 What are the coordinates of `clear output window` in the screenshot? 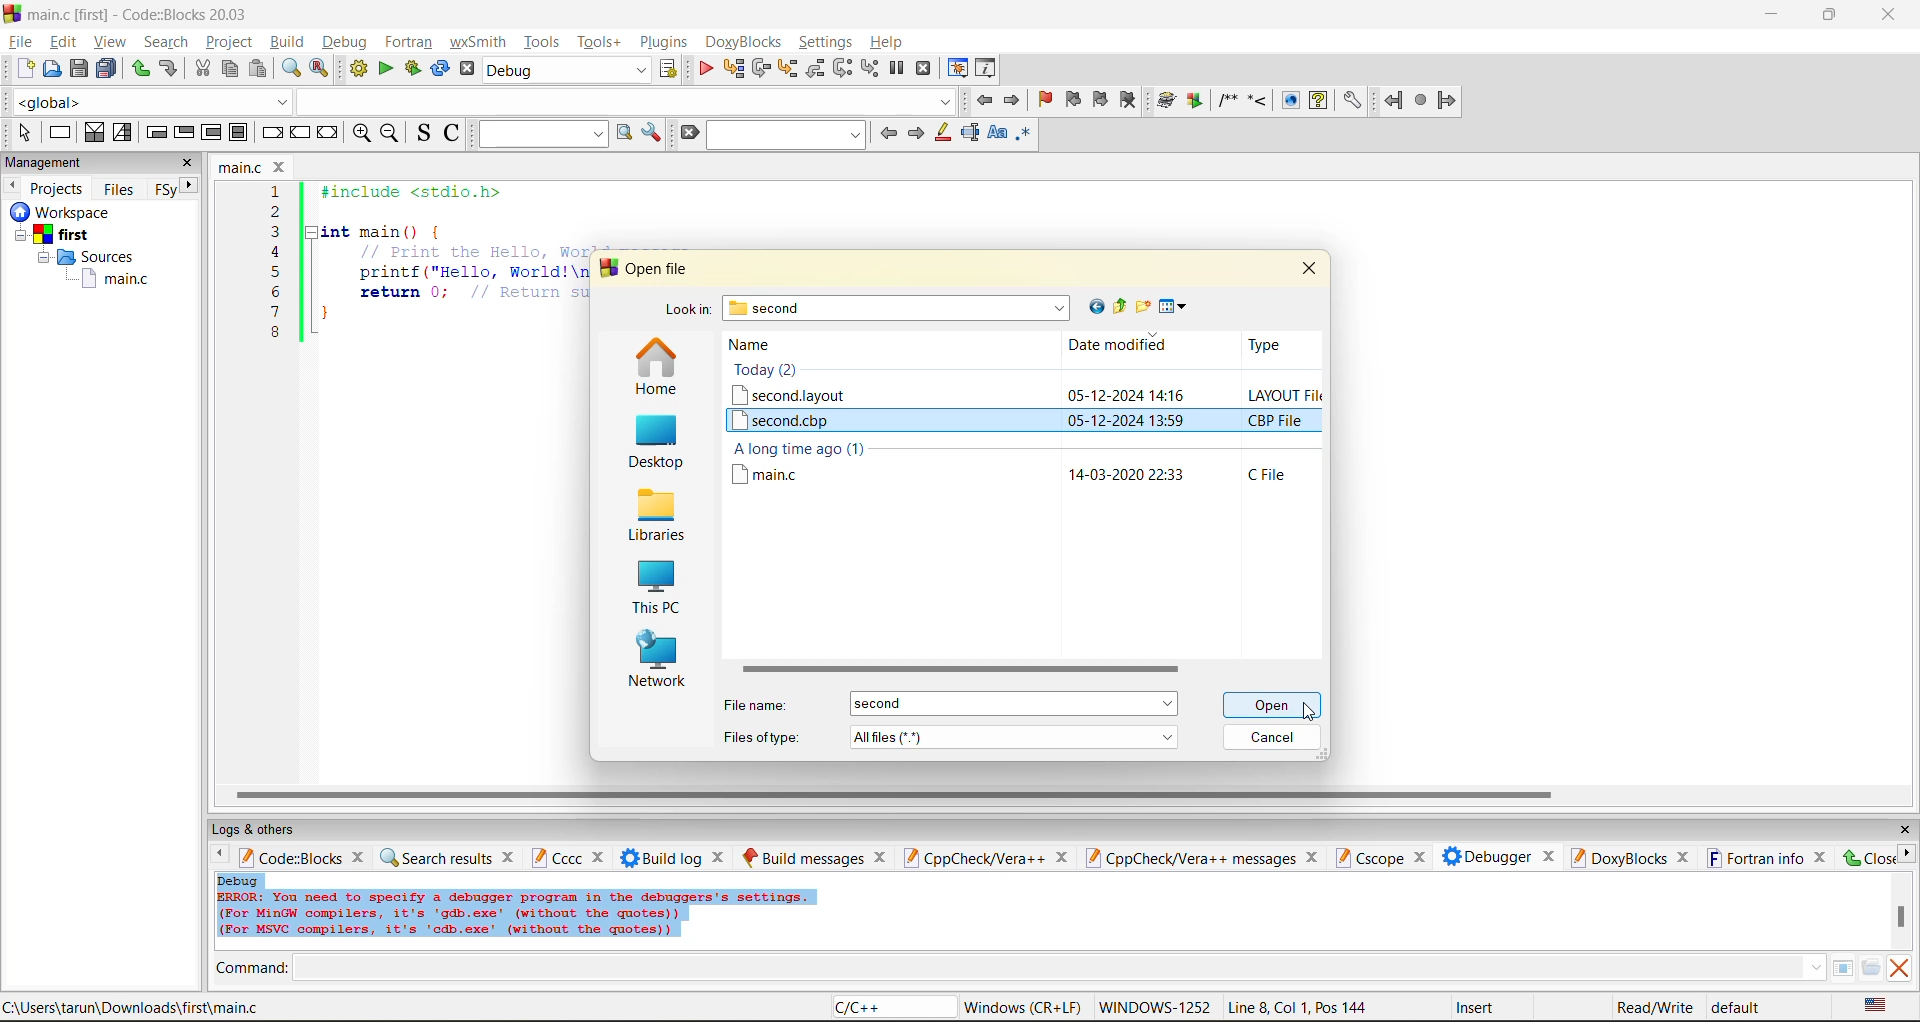 It's located at (1898, 967).